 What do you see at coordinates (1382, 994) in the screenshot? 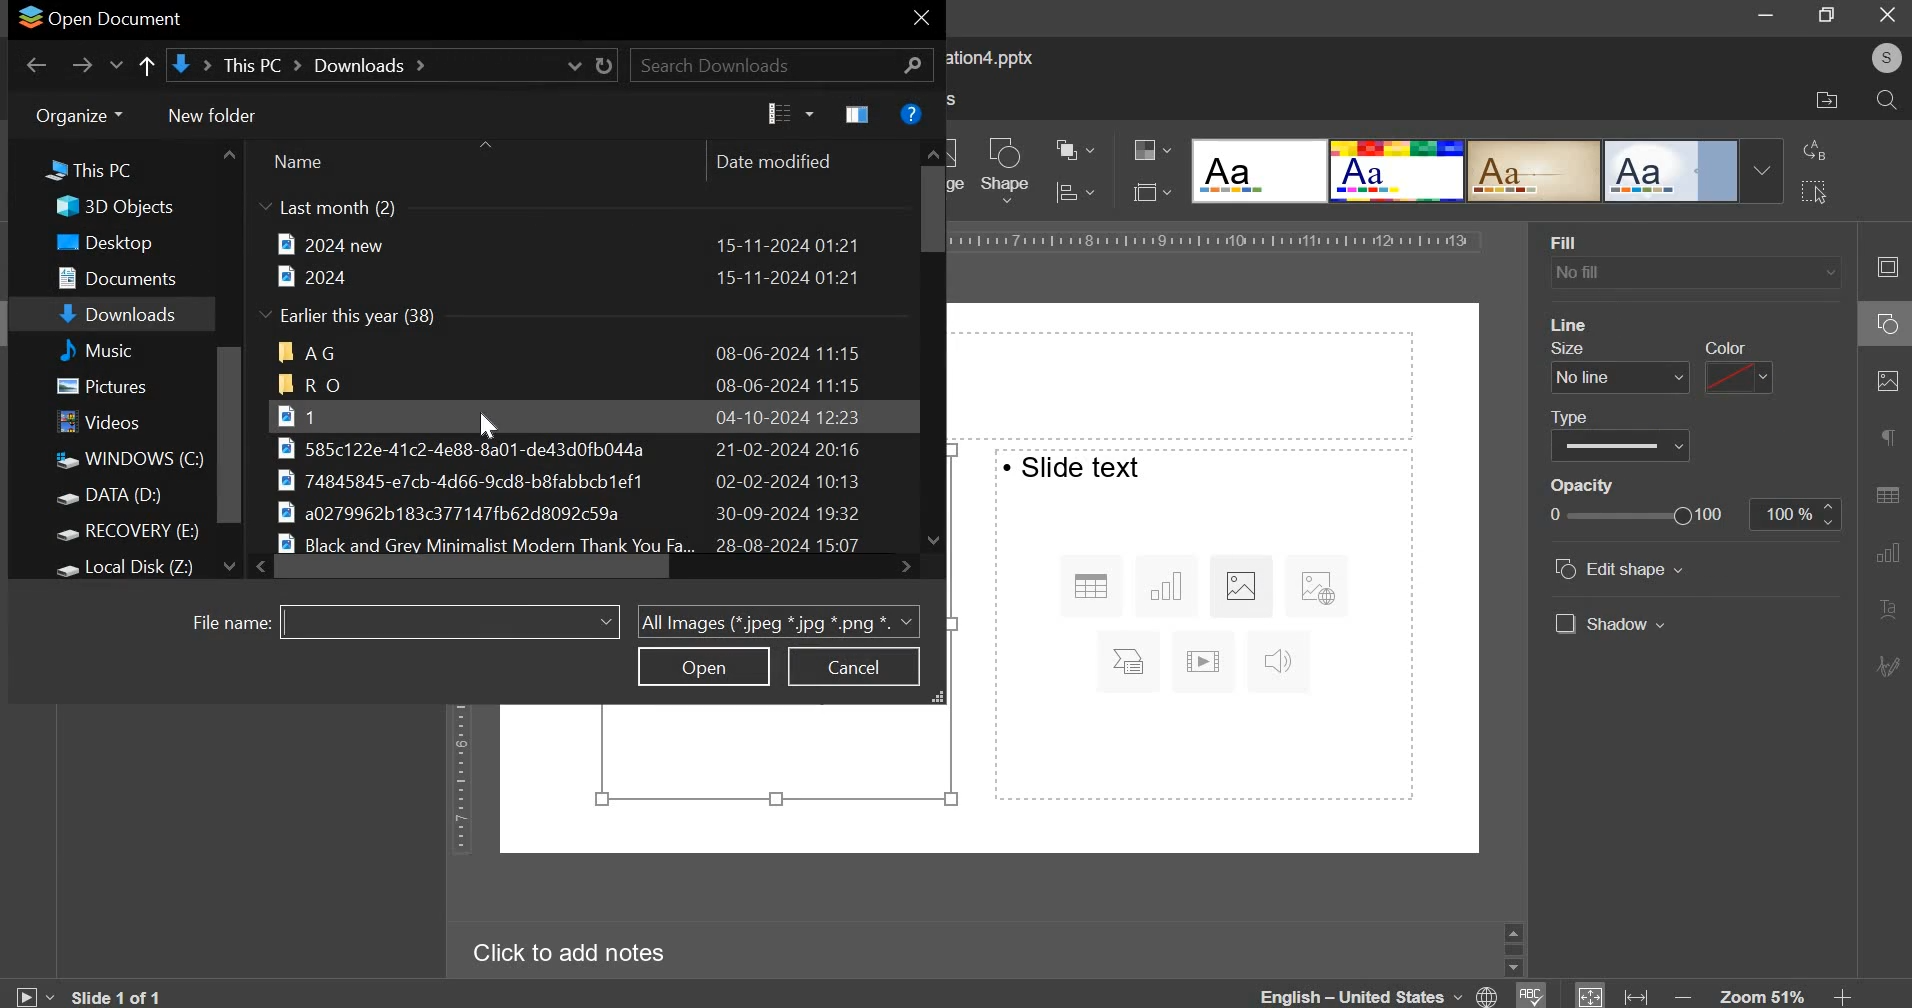
I see `language` at bounding box center [1382, 994].